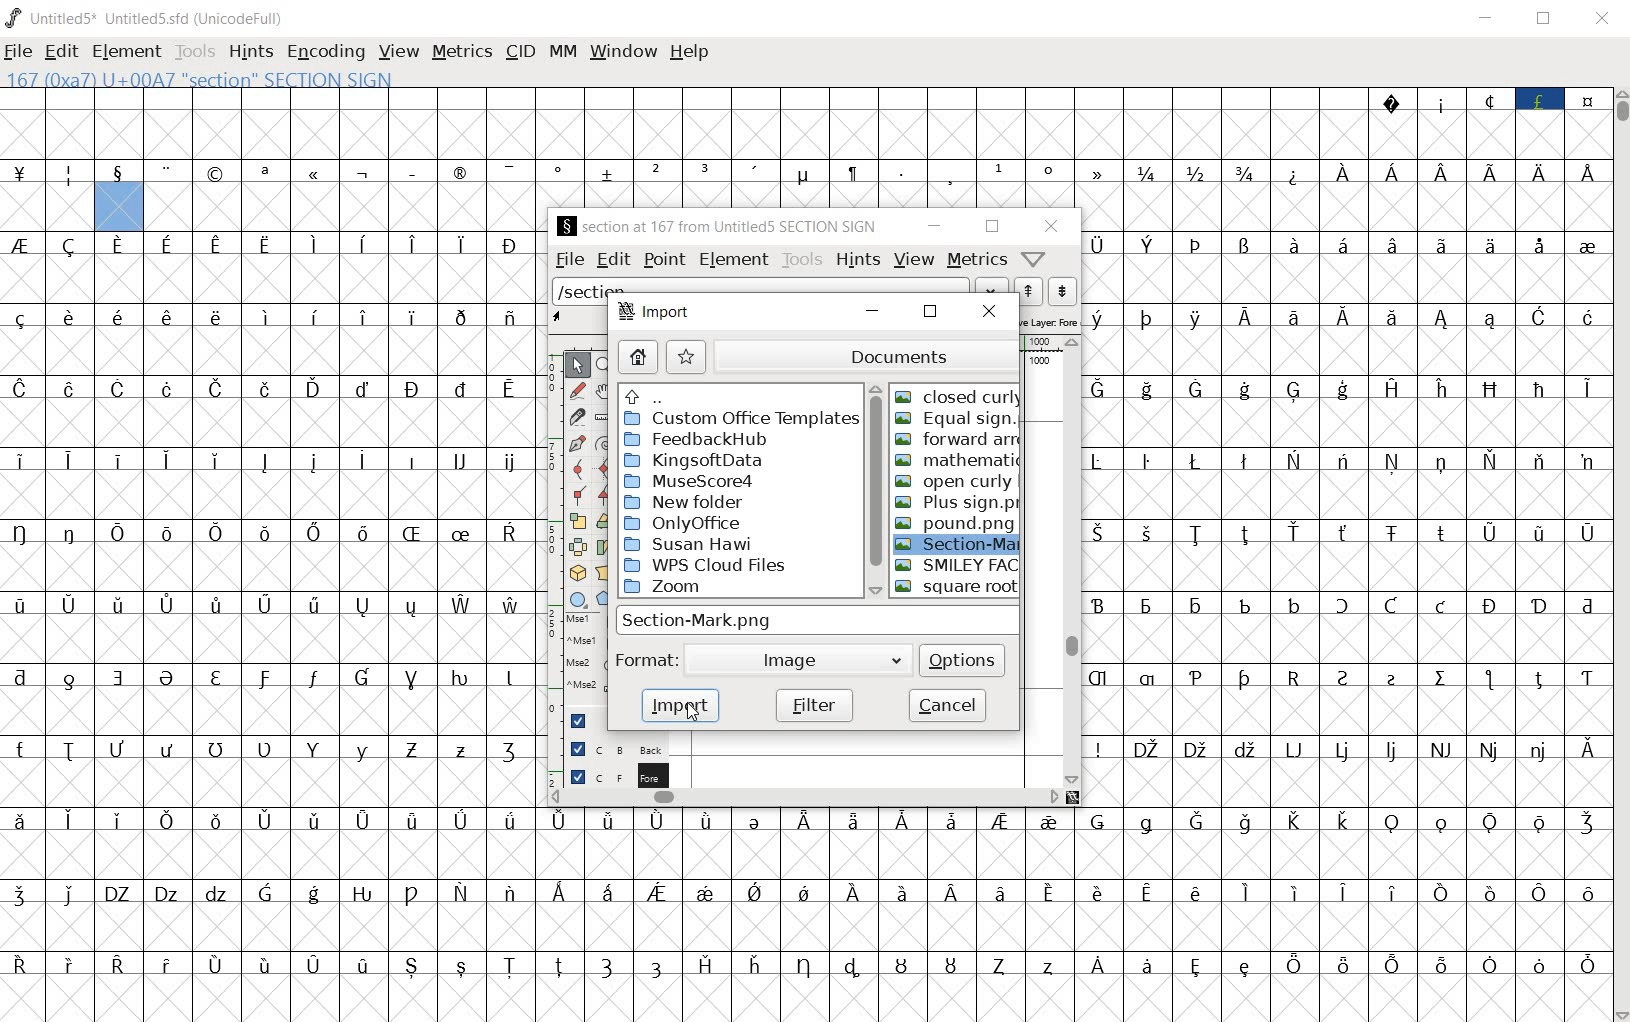 This screenshot has width=1630, height=1022. What do you see at coordinates (619, 748) in the screenshot?
I see `background layer` at bounding box center [619, 748].